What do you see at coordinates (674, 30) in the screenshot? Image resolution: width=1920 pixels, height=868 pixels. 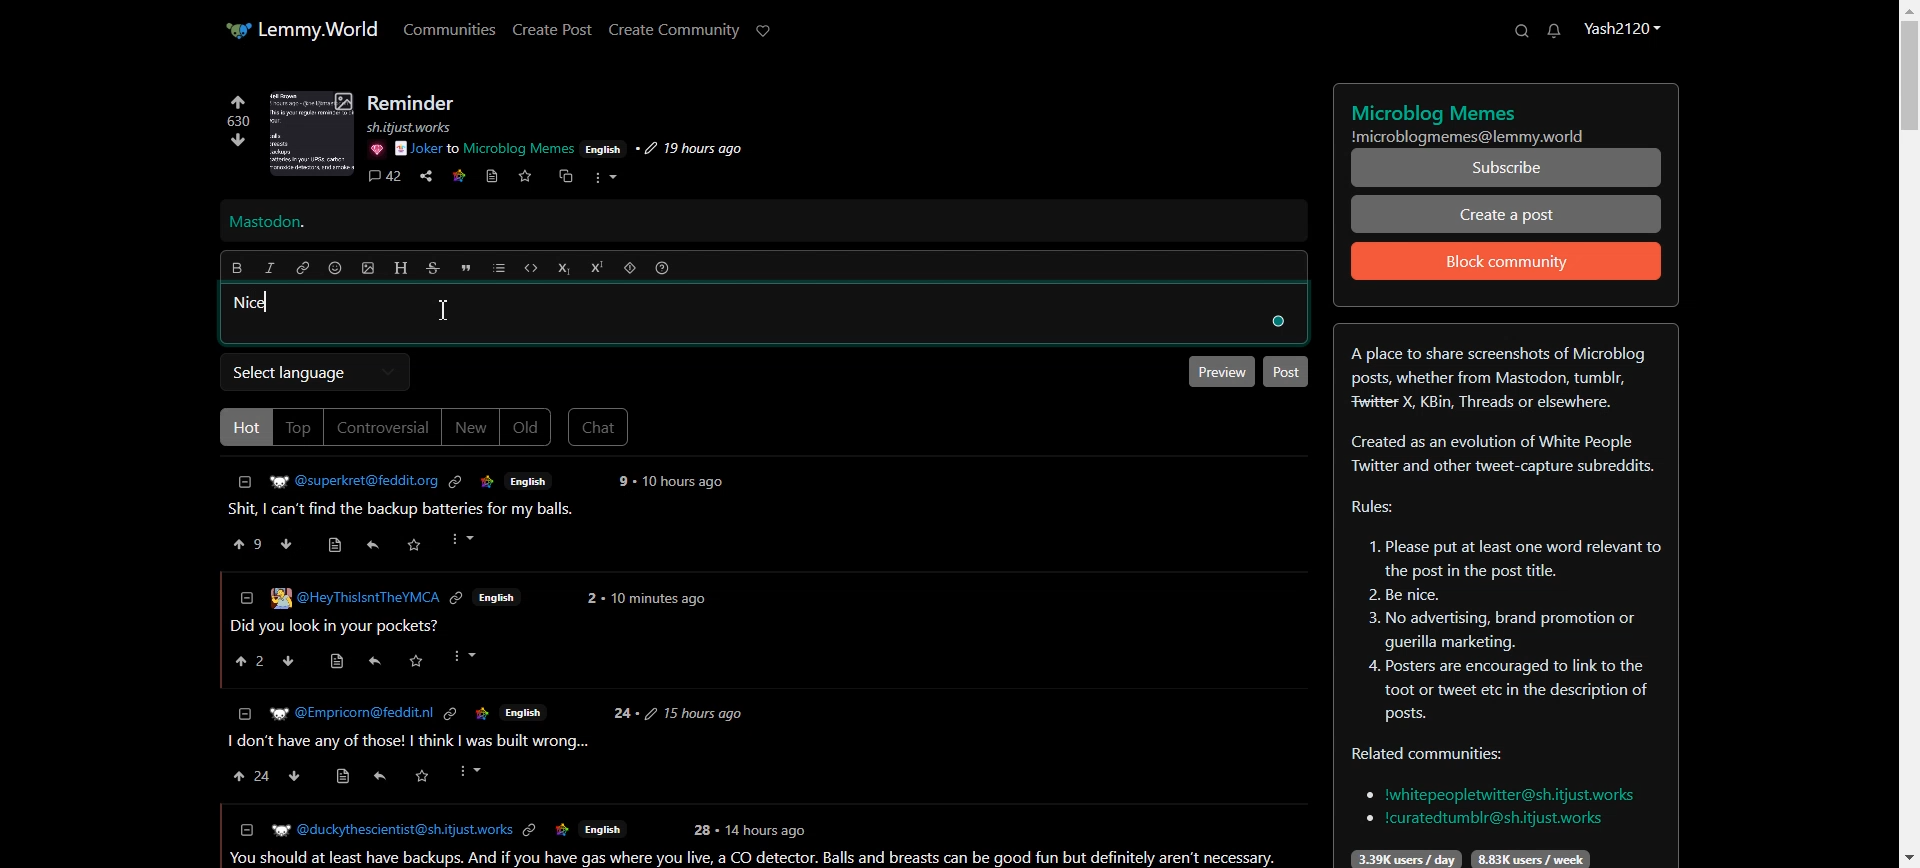 I see `Create Community` at bounding box center [674, 30].